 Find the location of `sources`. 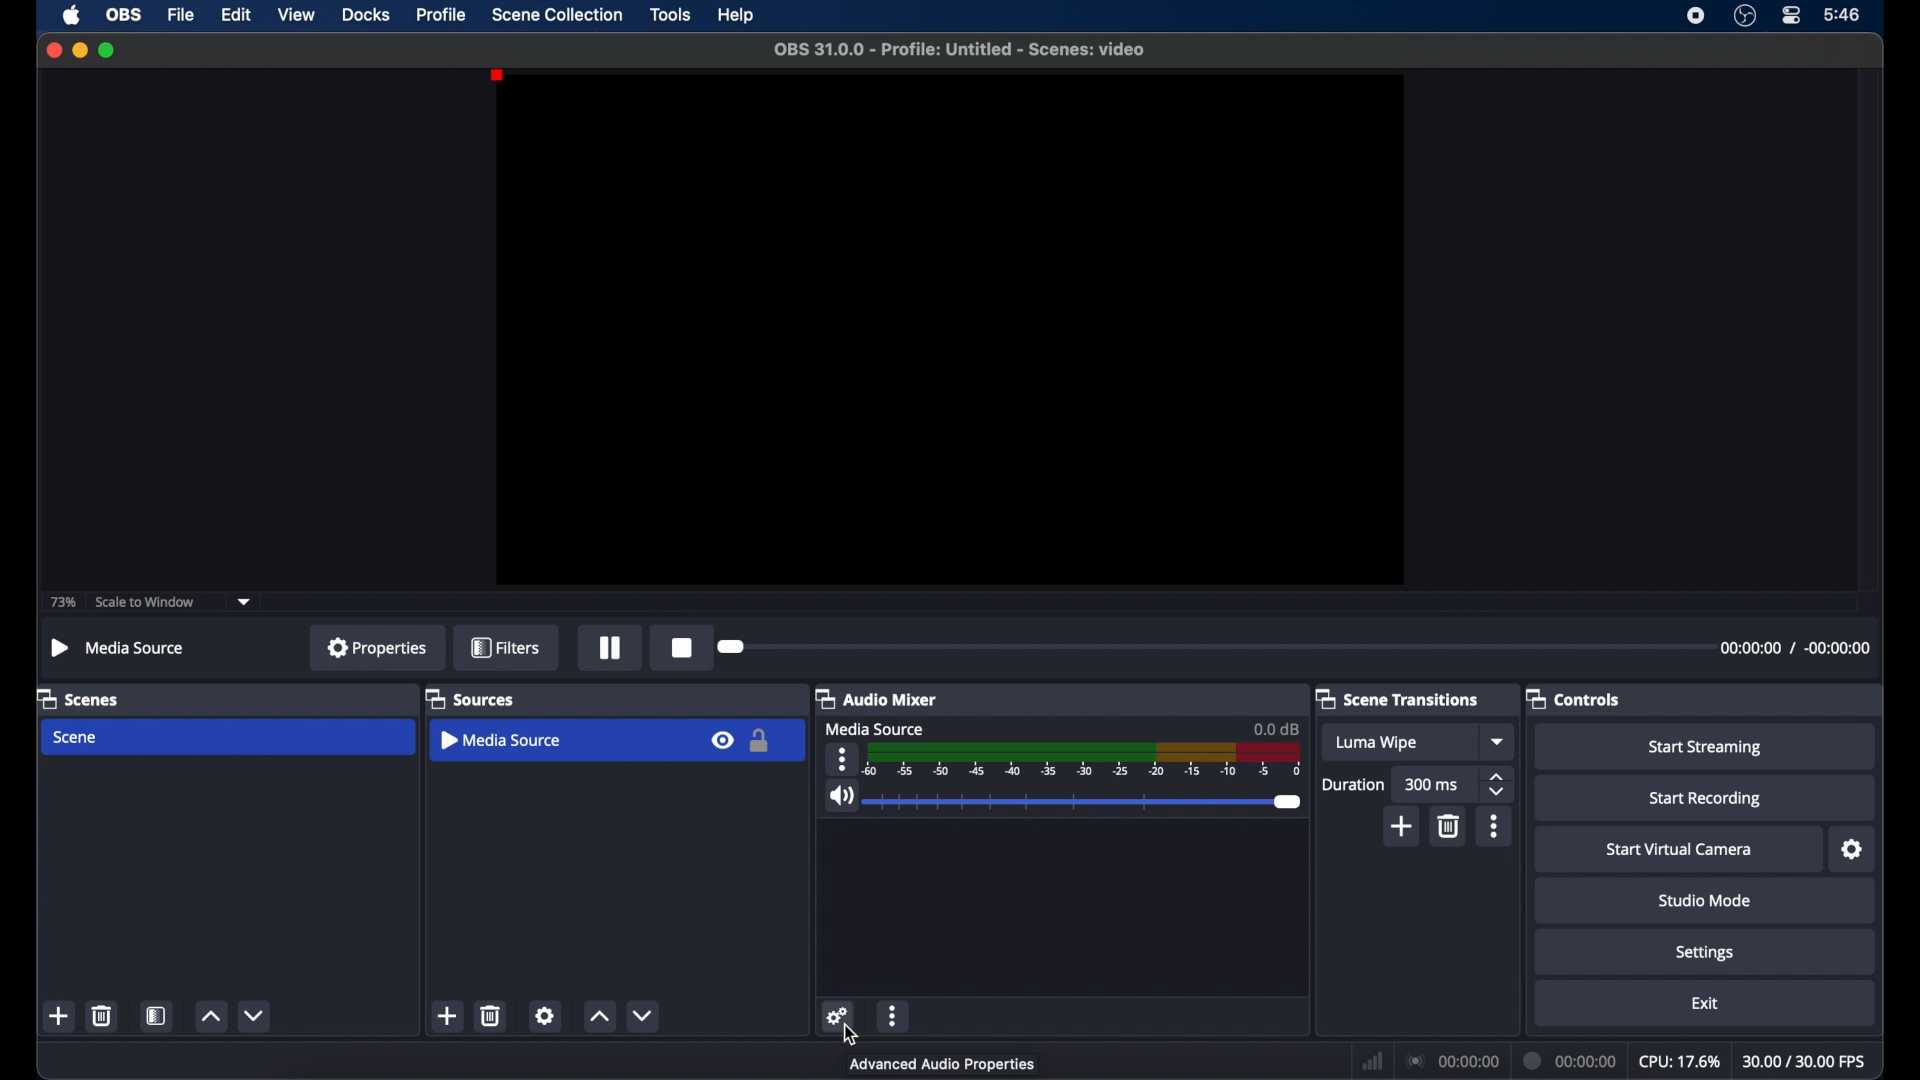

sources is located at coordinates (469, 698).